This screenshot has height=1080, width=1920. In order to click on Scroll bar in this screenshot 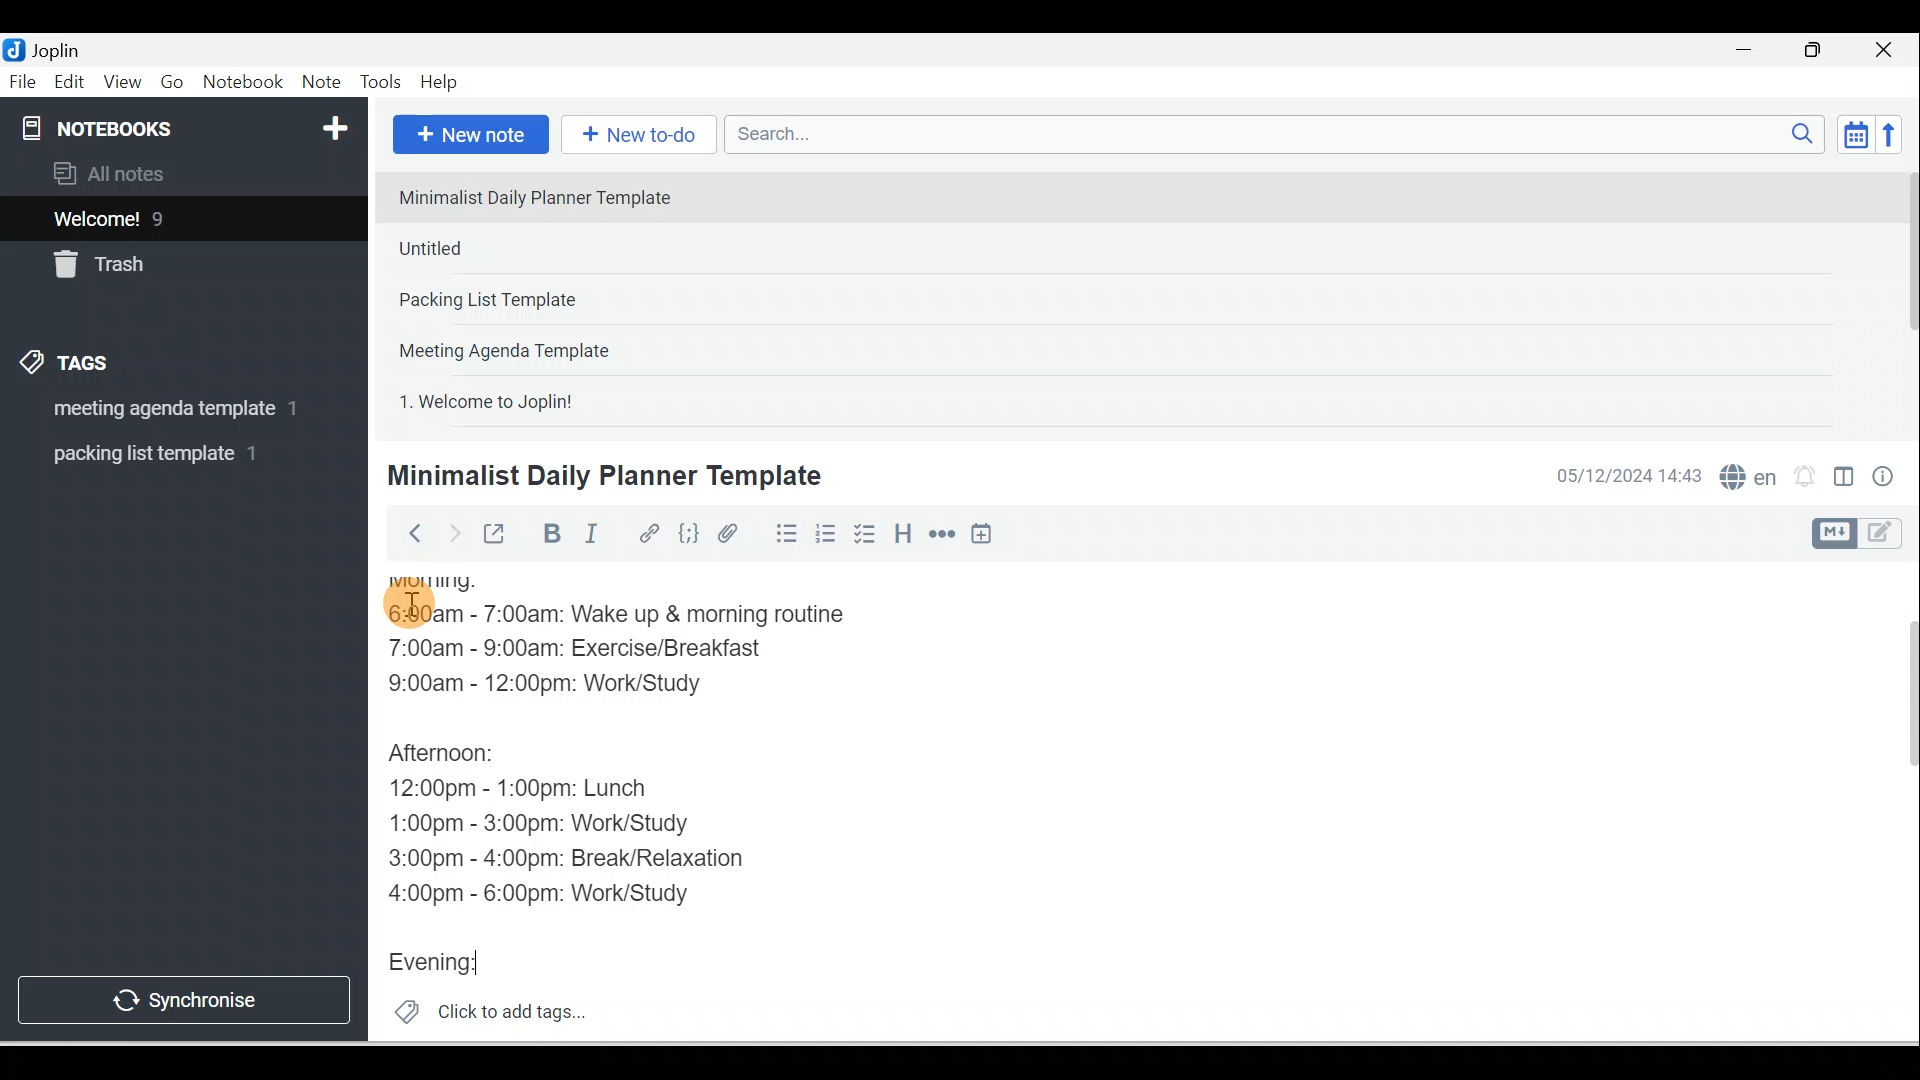, I will do `click(1898, 802)`.